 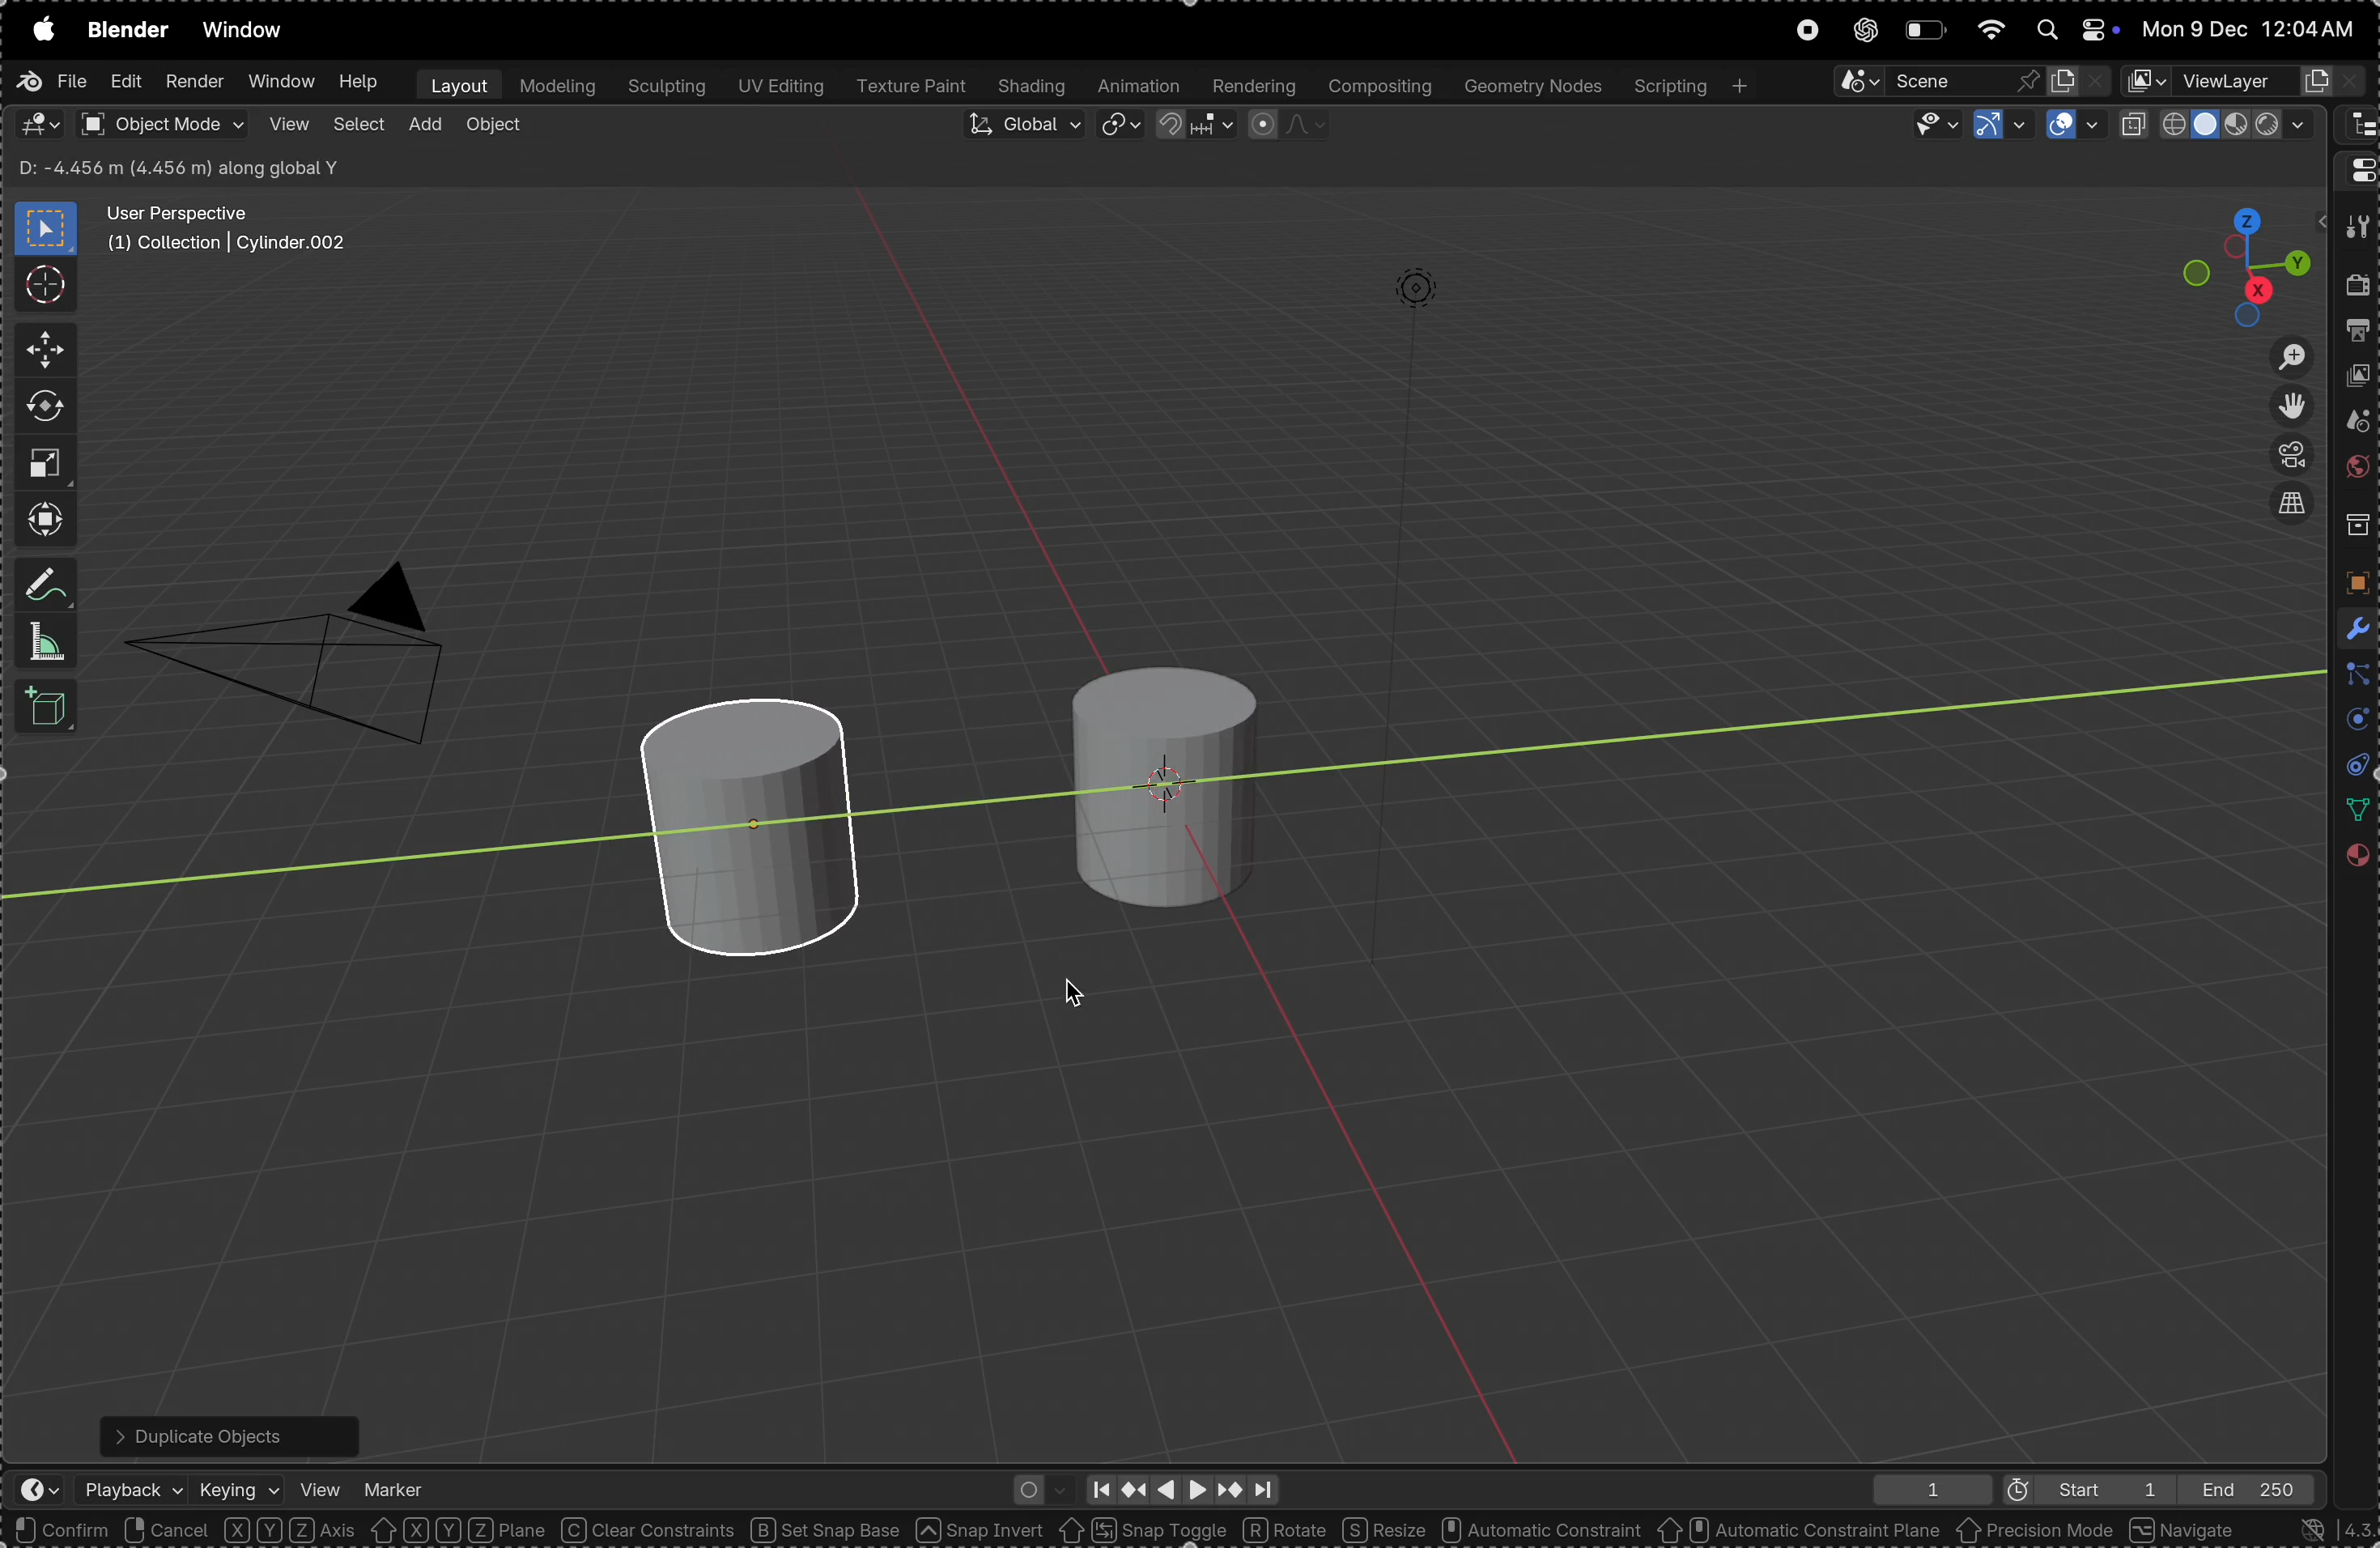 What do you see at coordinates (225, 1431) in the screenshot?
I see `Duplicate objects` at bounding box center [225, 1431].